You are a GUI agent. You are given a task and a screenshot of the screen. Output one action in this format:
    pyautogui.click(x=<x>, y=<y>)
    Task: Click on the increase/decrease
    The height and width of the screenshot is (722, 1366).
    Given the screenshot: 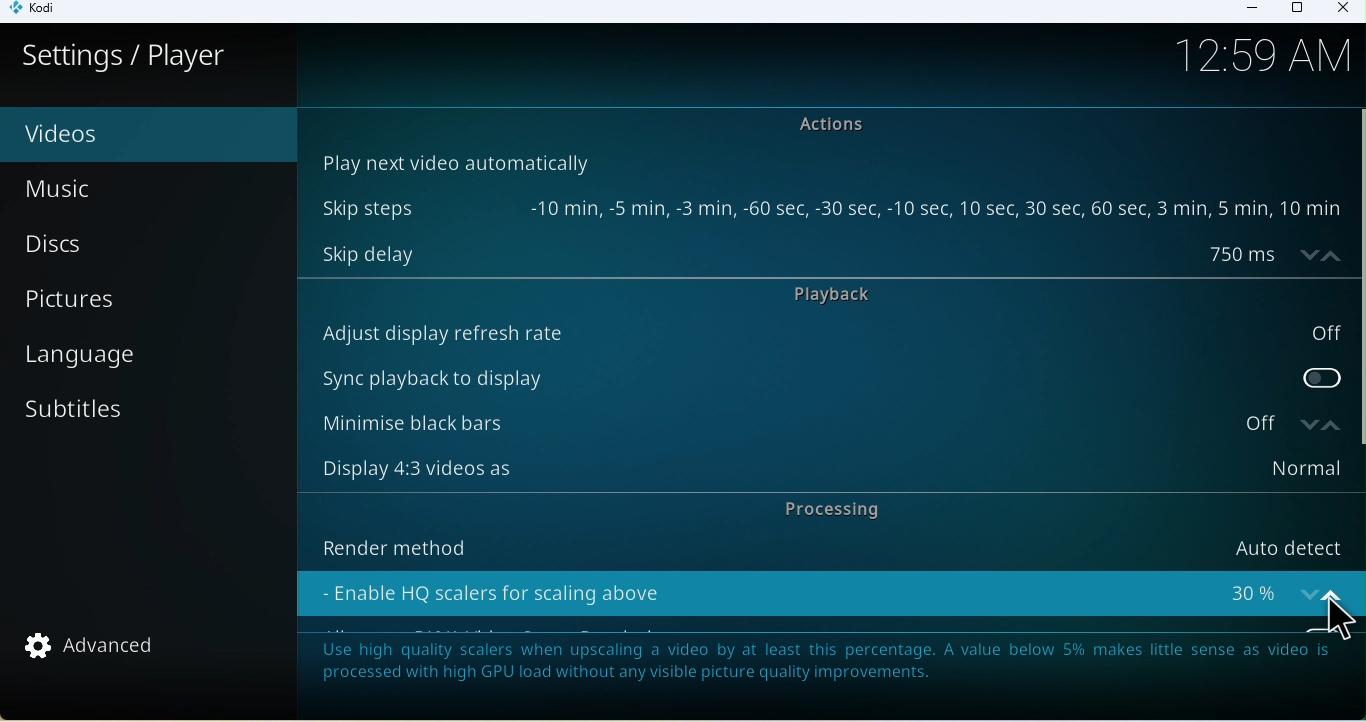 What is the action you would take?
    pyautogui.click(x=1323, y=589)
    